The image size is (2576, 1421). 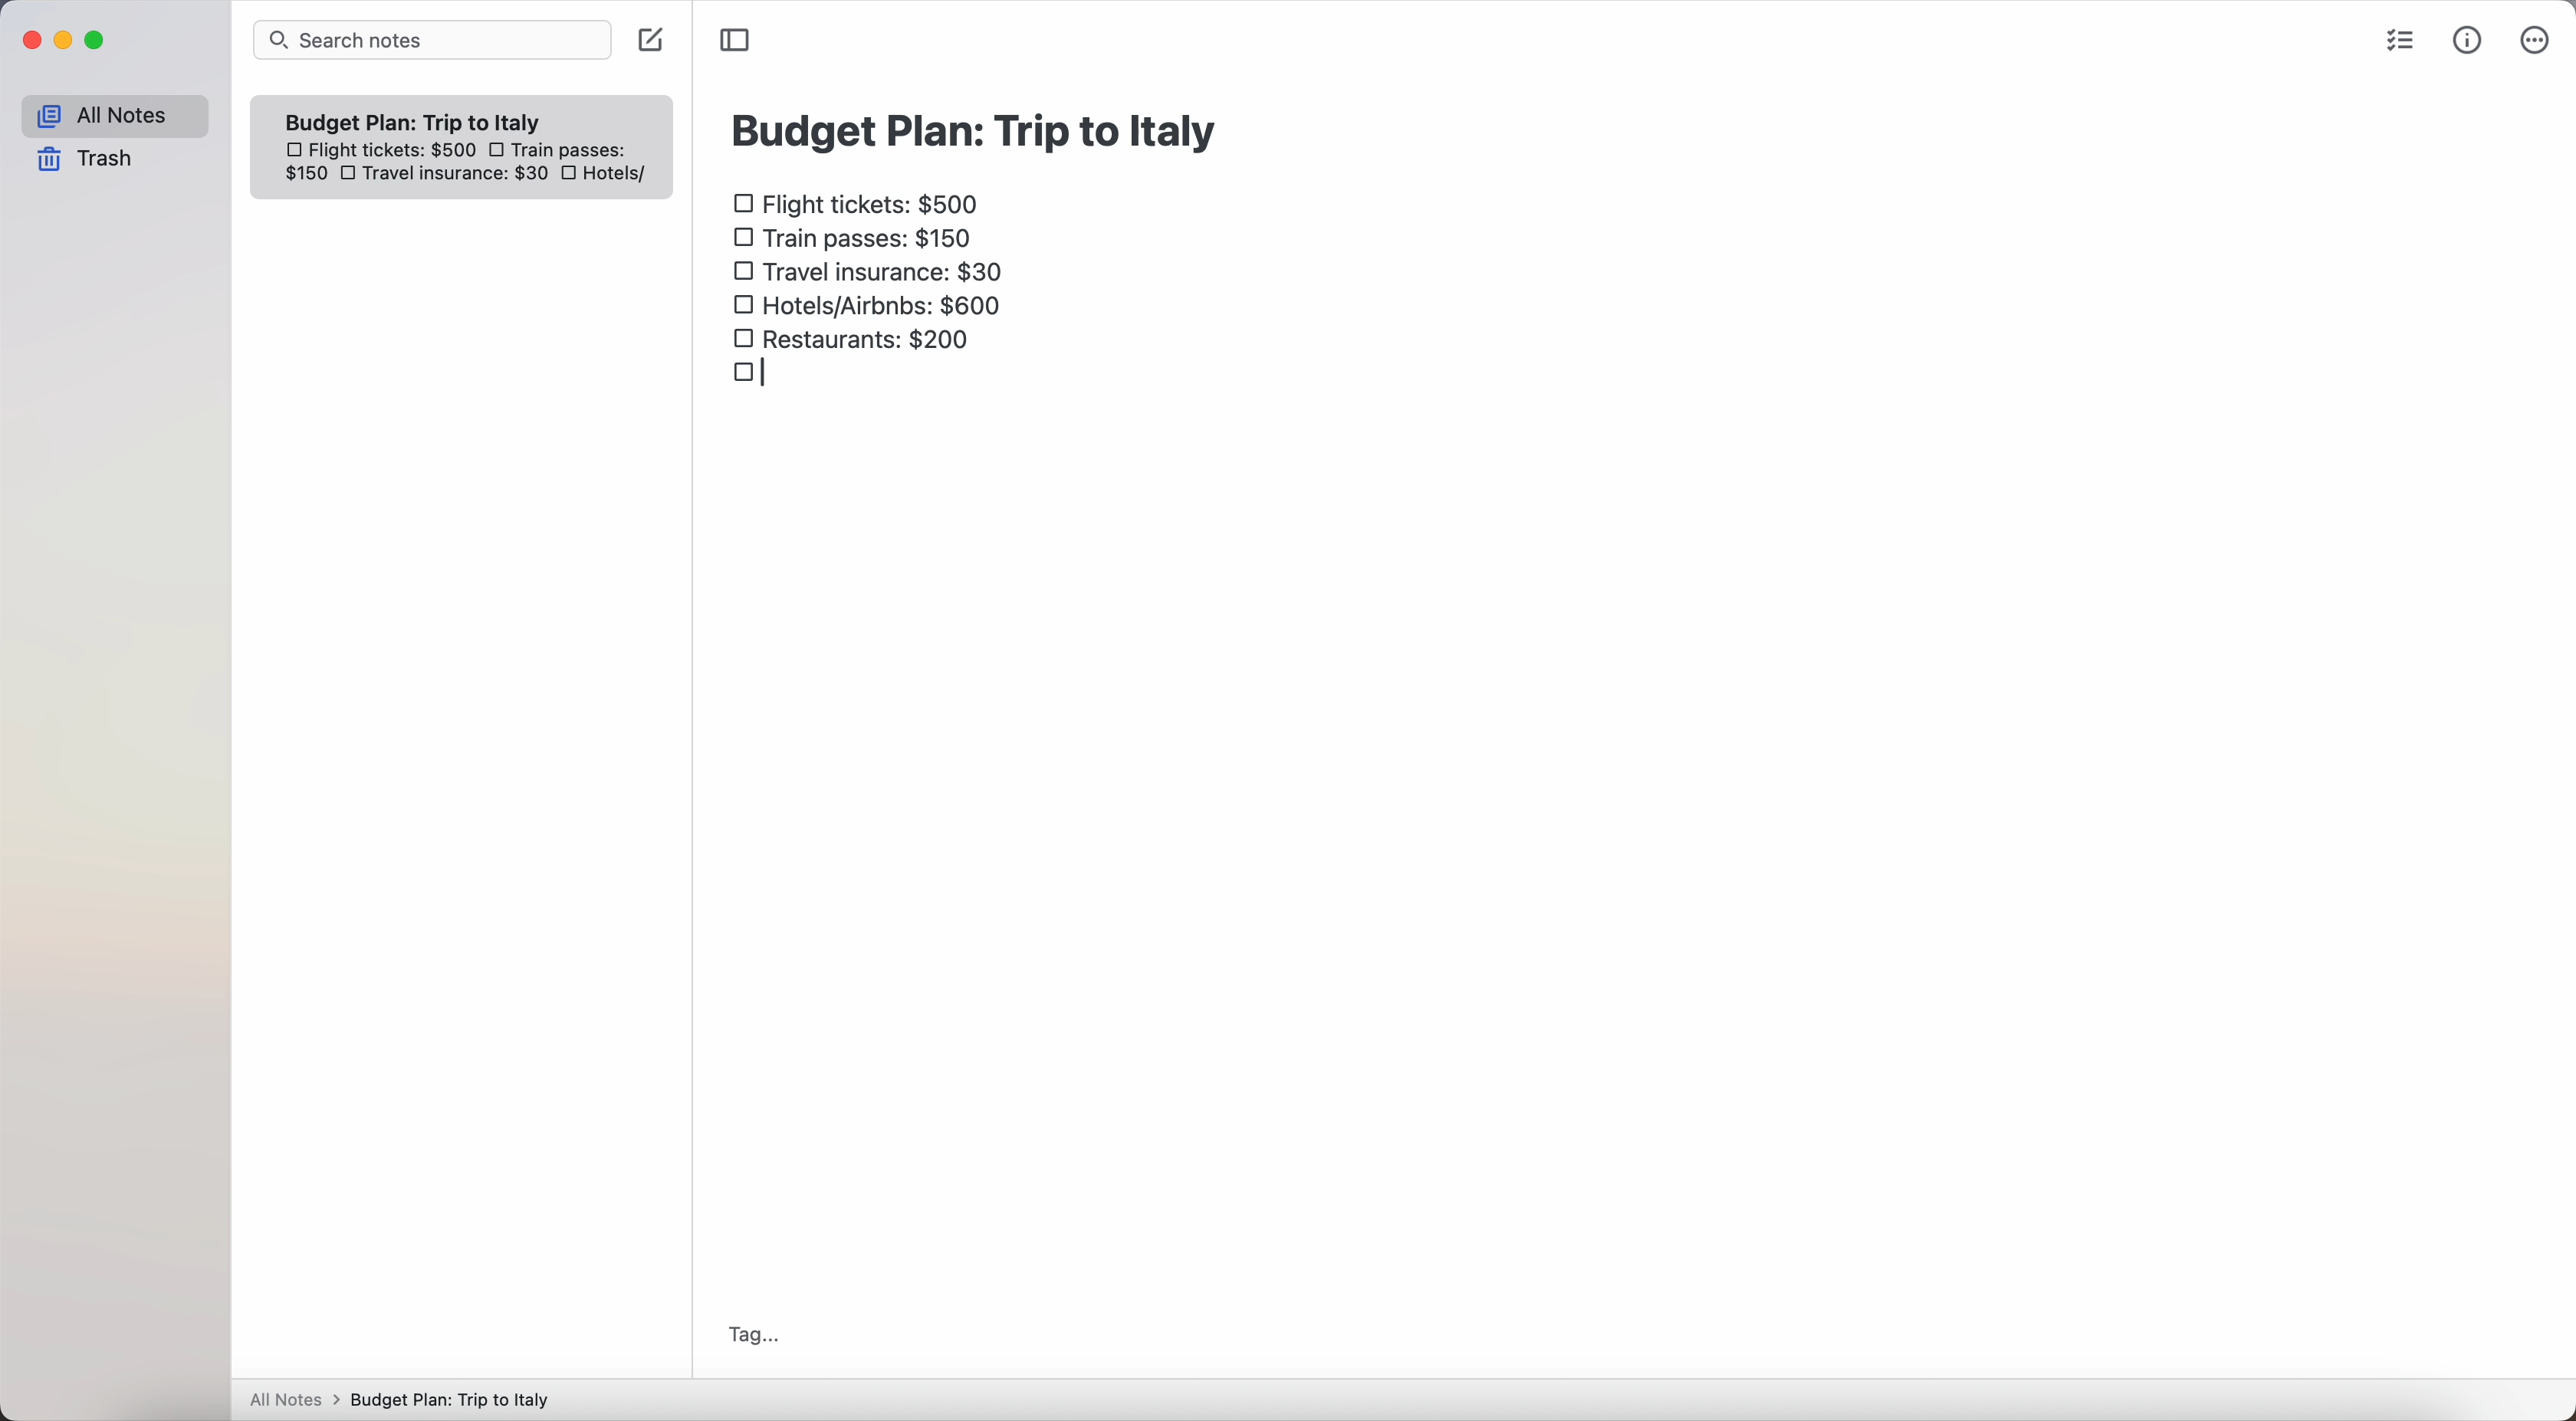 I want to click on hotels/airbnbs: $600 checkbox, so click(x=876, y=301).